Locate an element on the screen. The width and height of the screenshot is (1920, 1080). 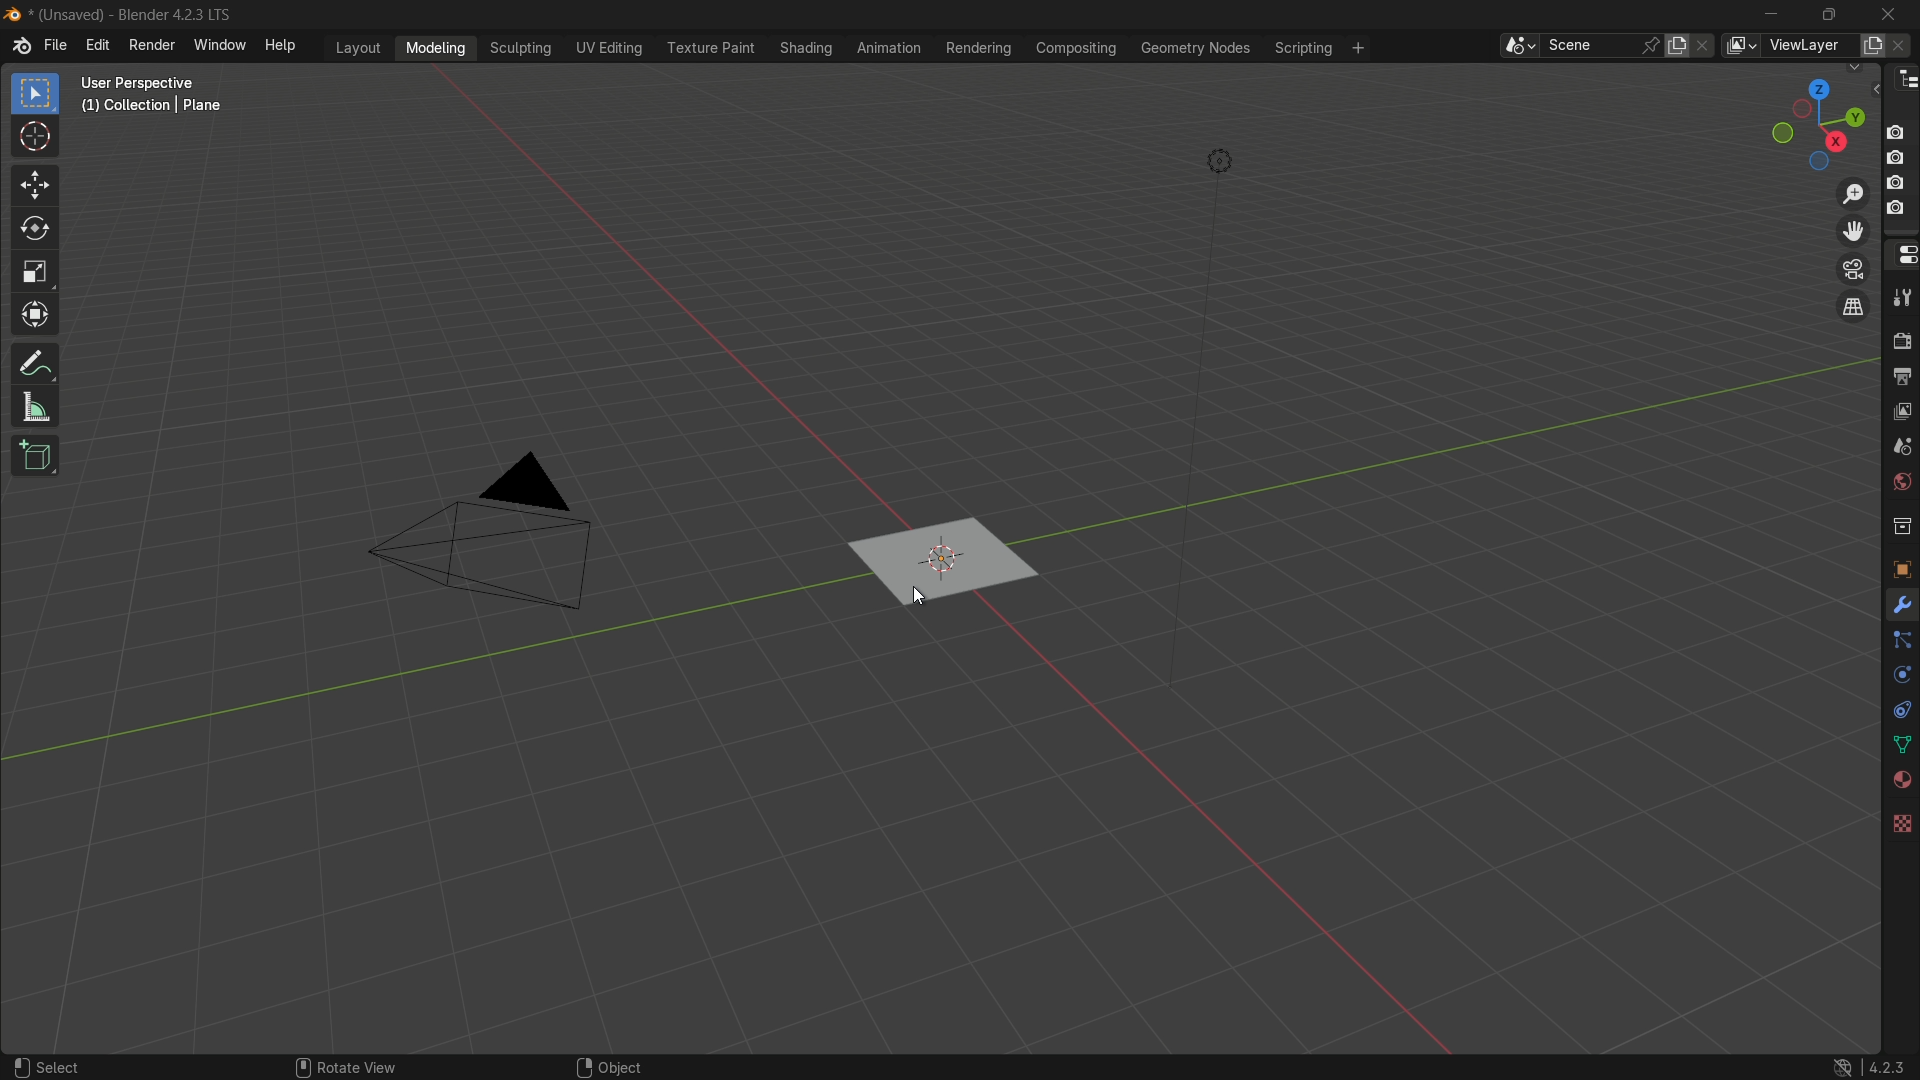
move is located at coordinates (38, 186).